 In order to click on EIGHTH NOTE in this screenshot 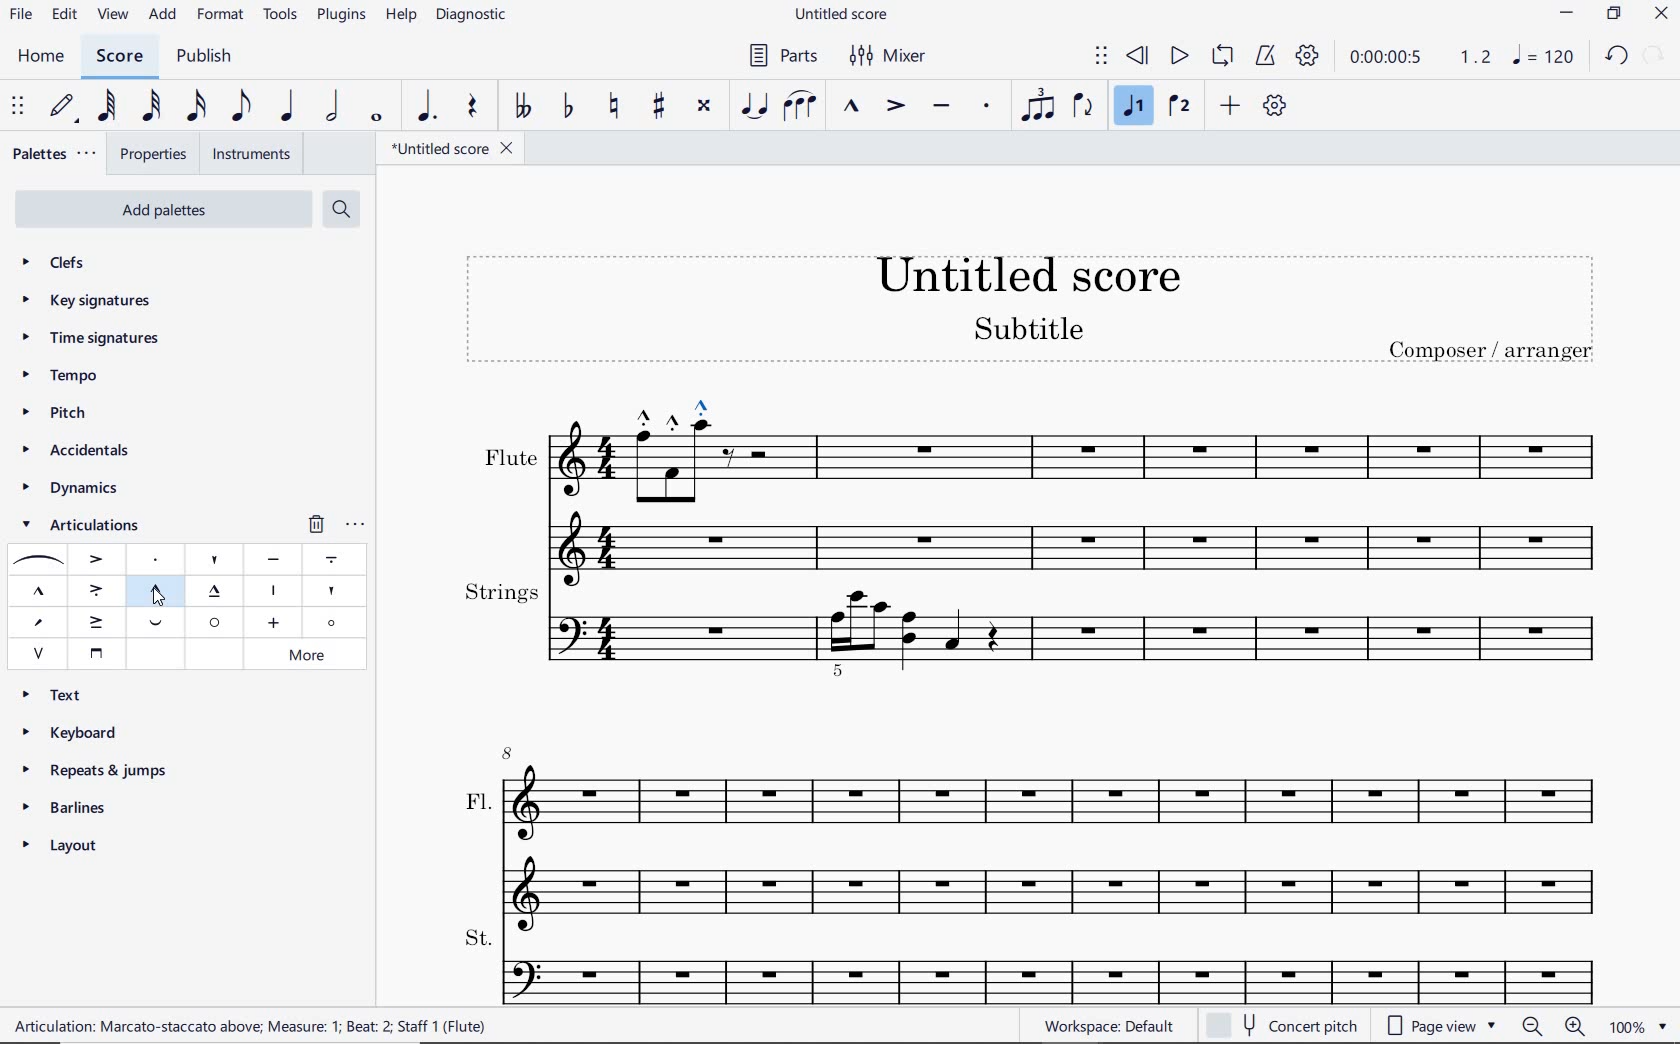, I will do `click(242, 107)`.